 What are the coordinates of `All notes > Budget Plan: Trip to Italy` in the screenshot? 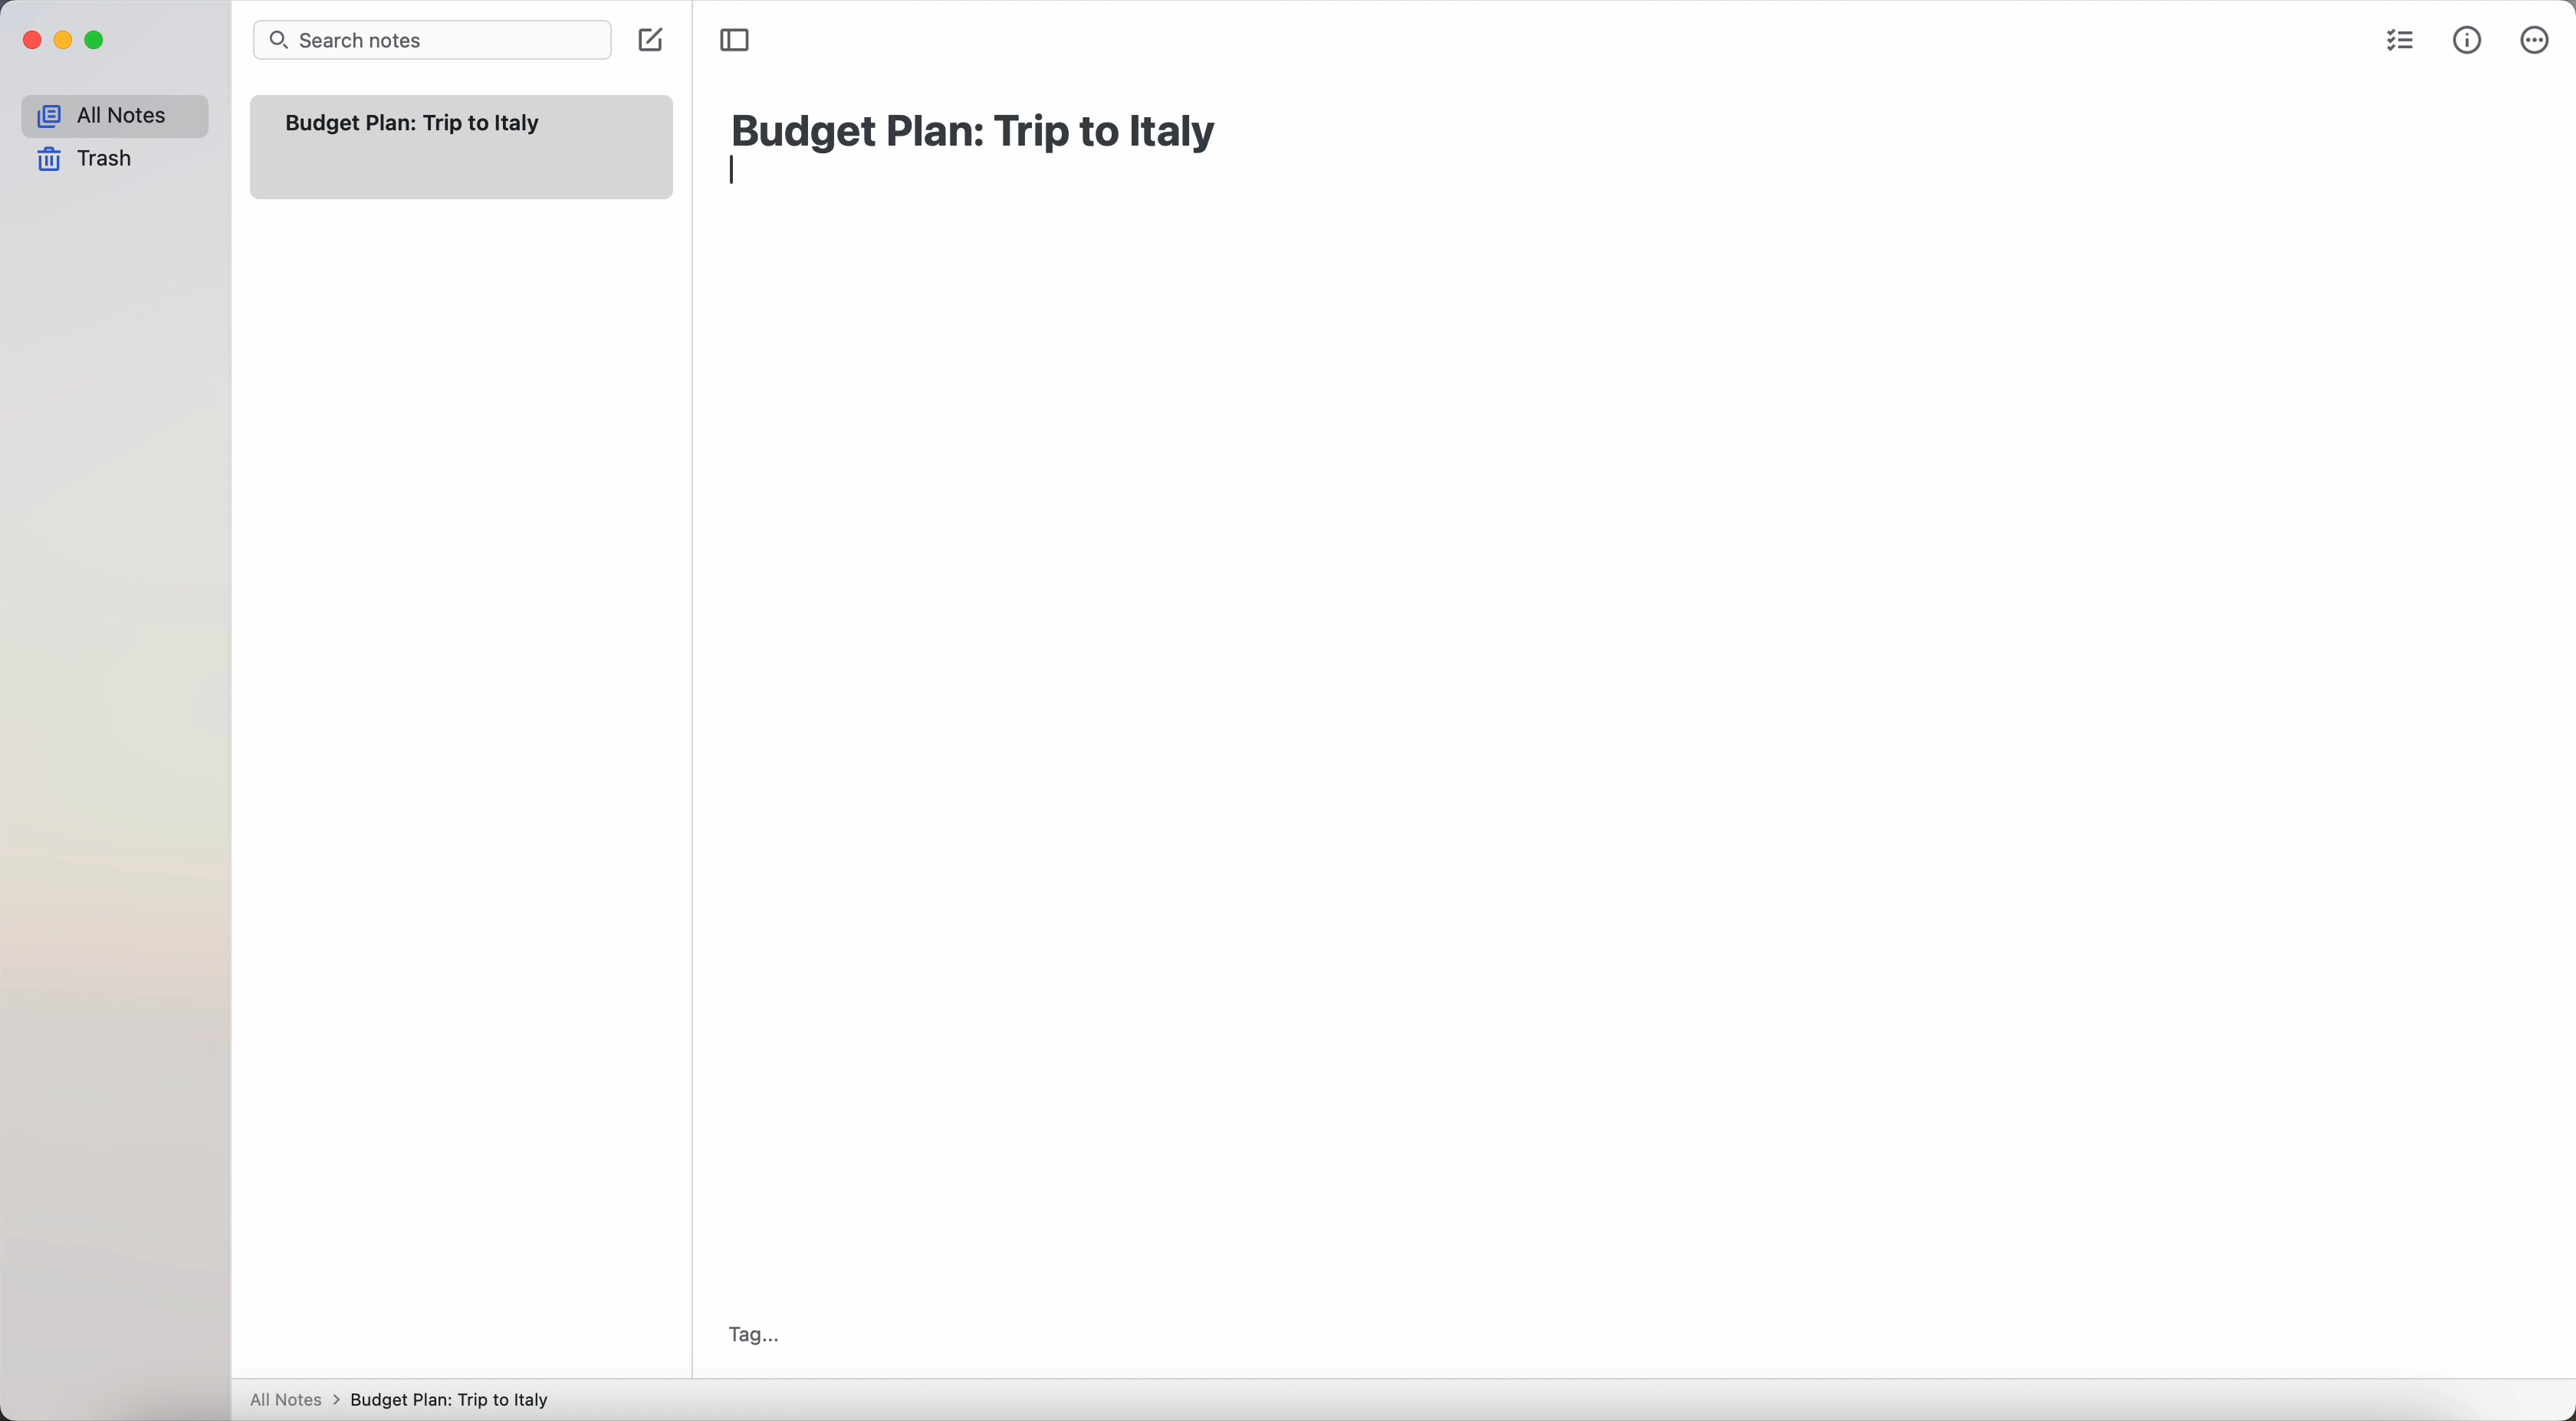 It's located at (409, 1399).